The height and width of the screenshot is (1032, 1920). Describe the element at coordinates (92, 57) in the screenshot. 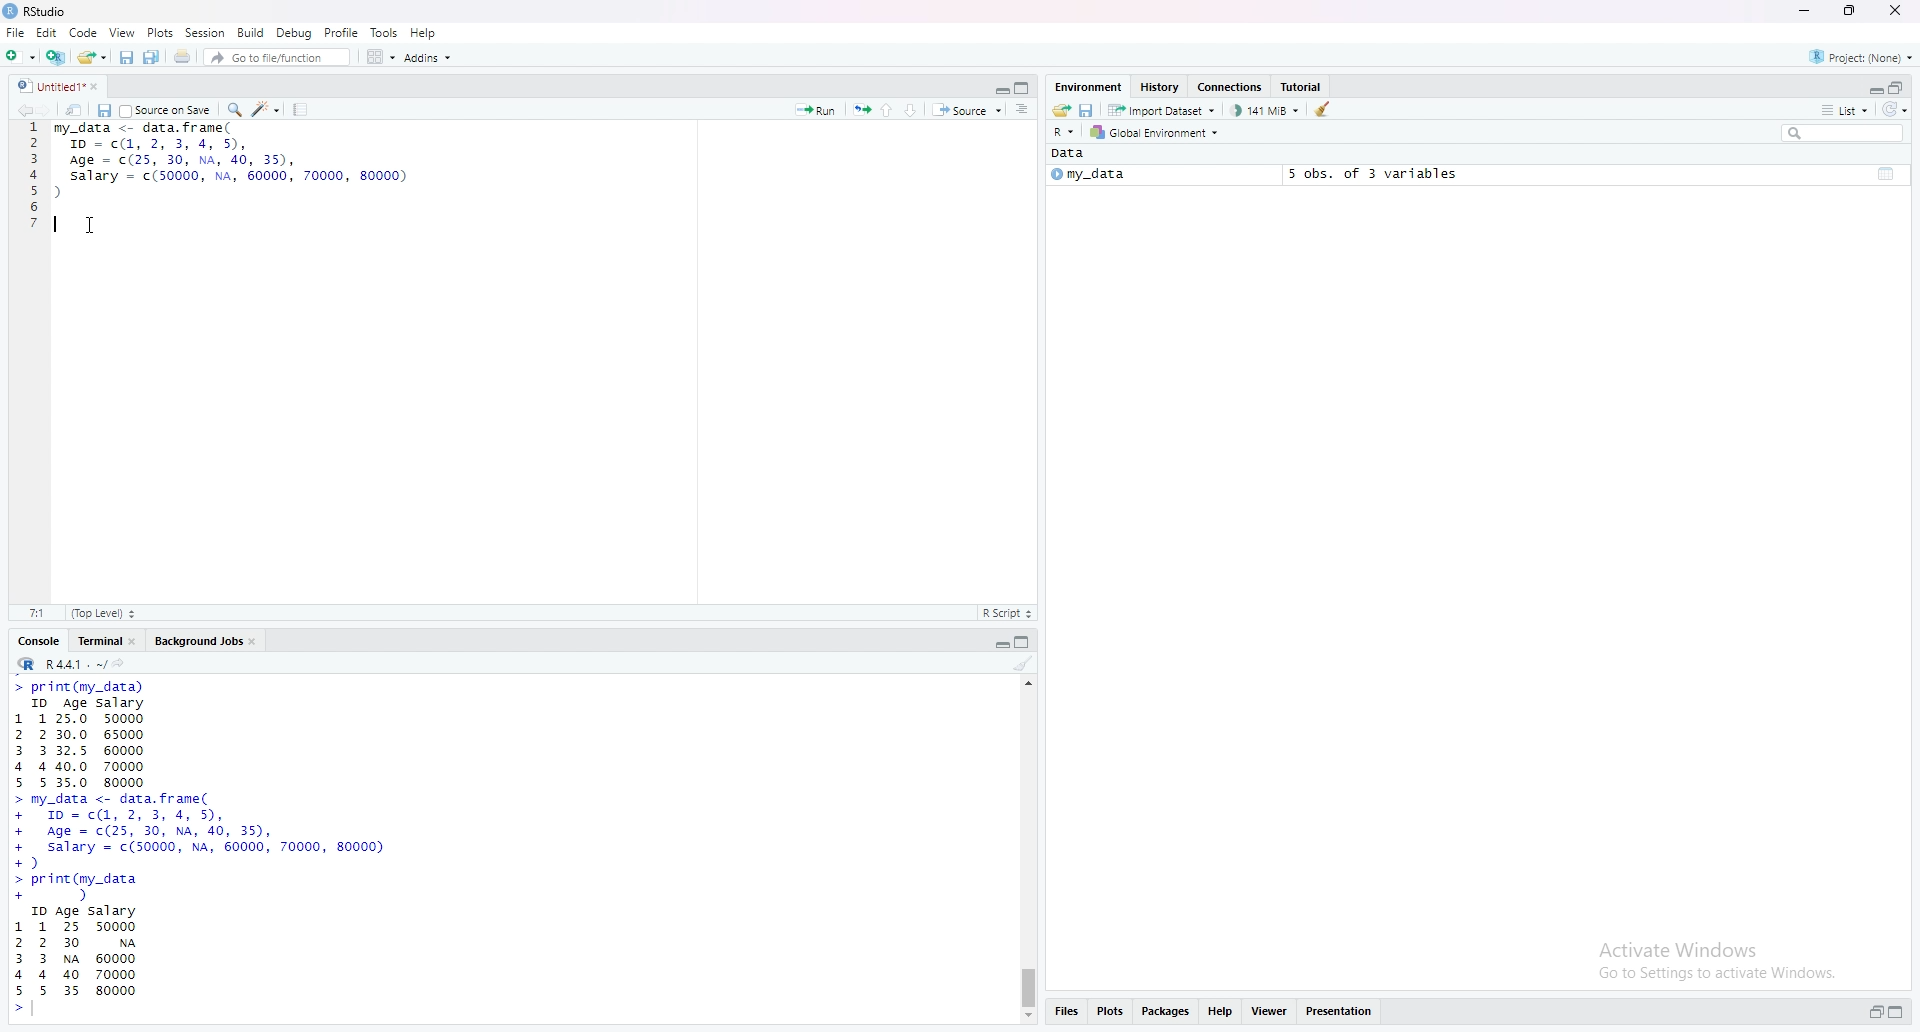

I see `open an existing file` at that location.